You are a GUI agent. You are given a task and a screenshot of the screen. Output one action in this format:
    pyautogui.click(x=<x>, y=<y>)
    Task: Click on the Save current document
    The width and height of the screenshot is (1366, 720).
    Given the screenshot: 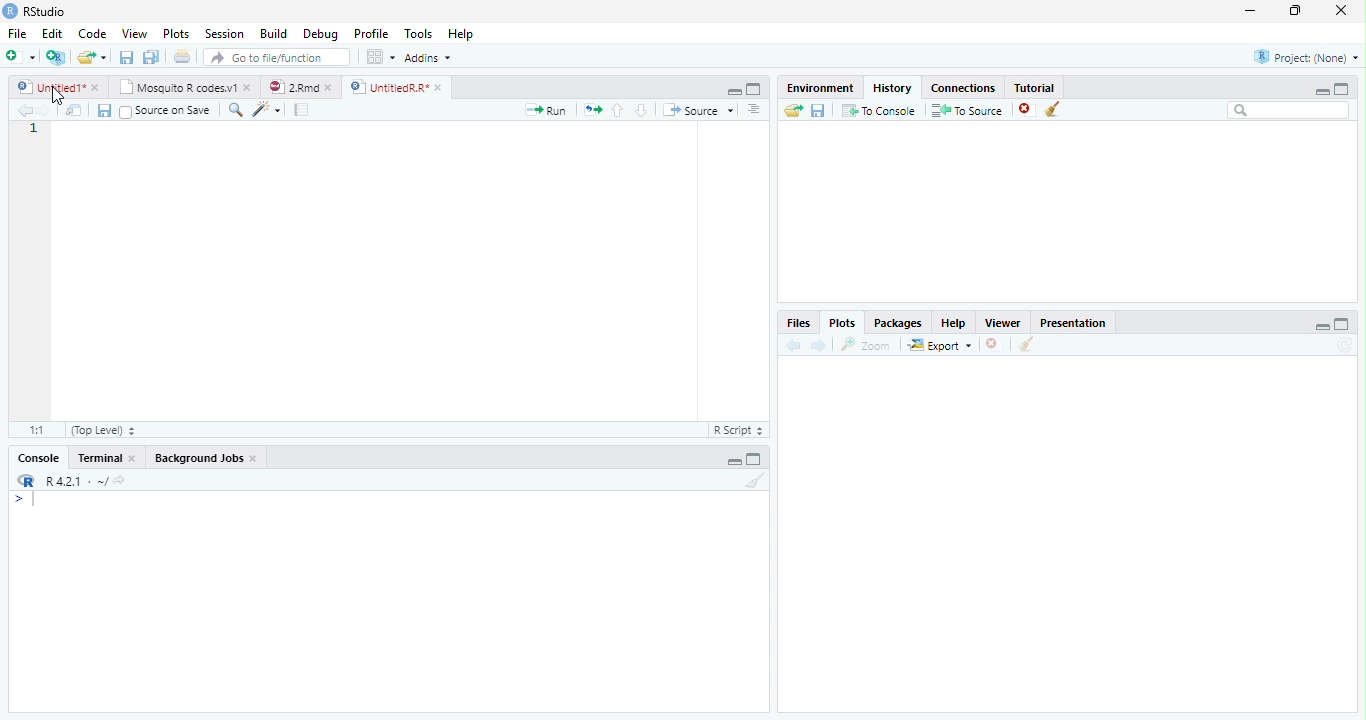 What is the action you would take?
    pyautogui.click(x=125, y=56)
    